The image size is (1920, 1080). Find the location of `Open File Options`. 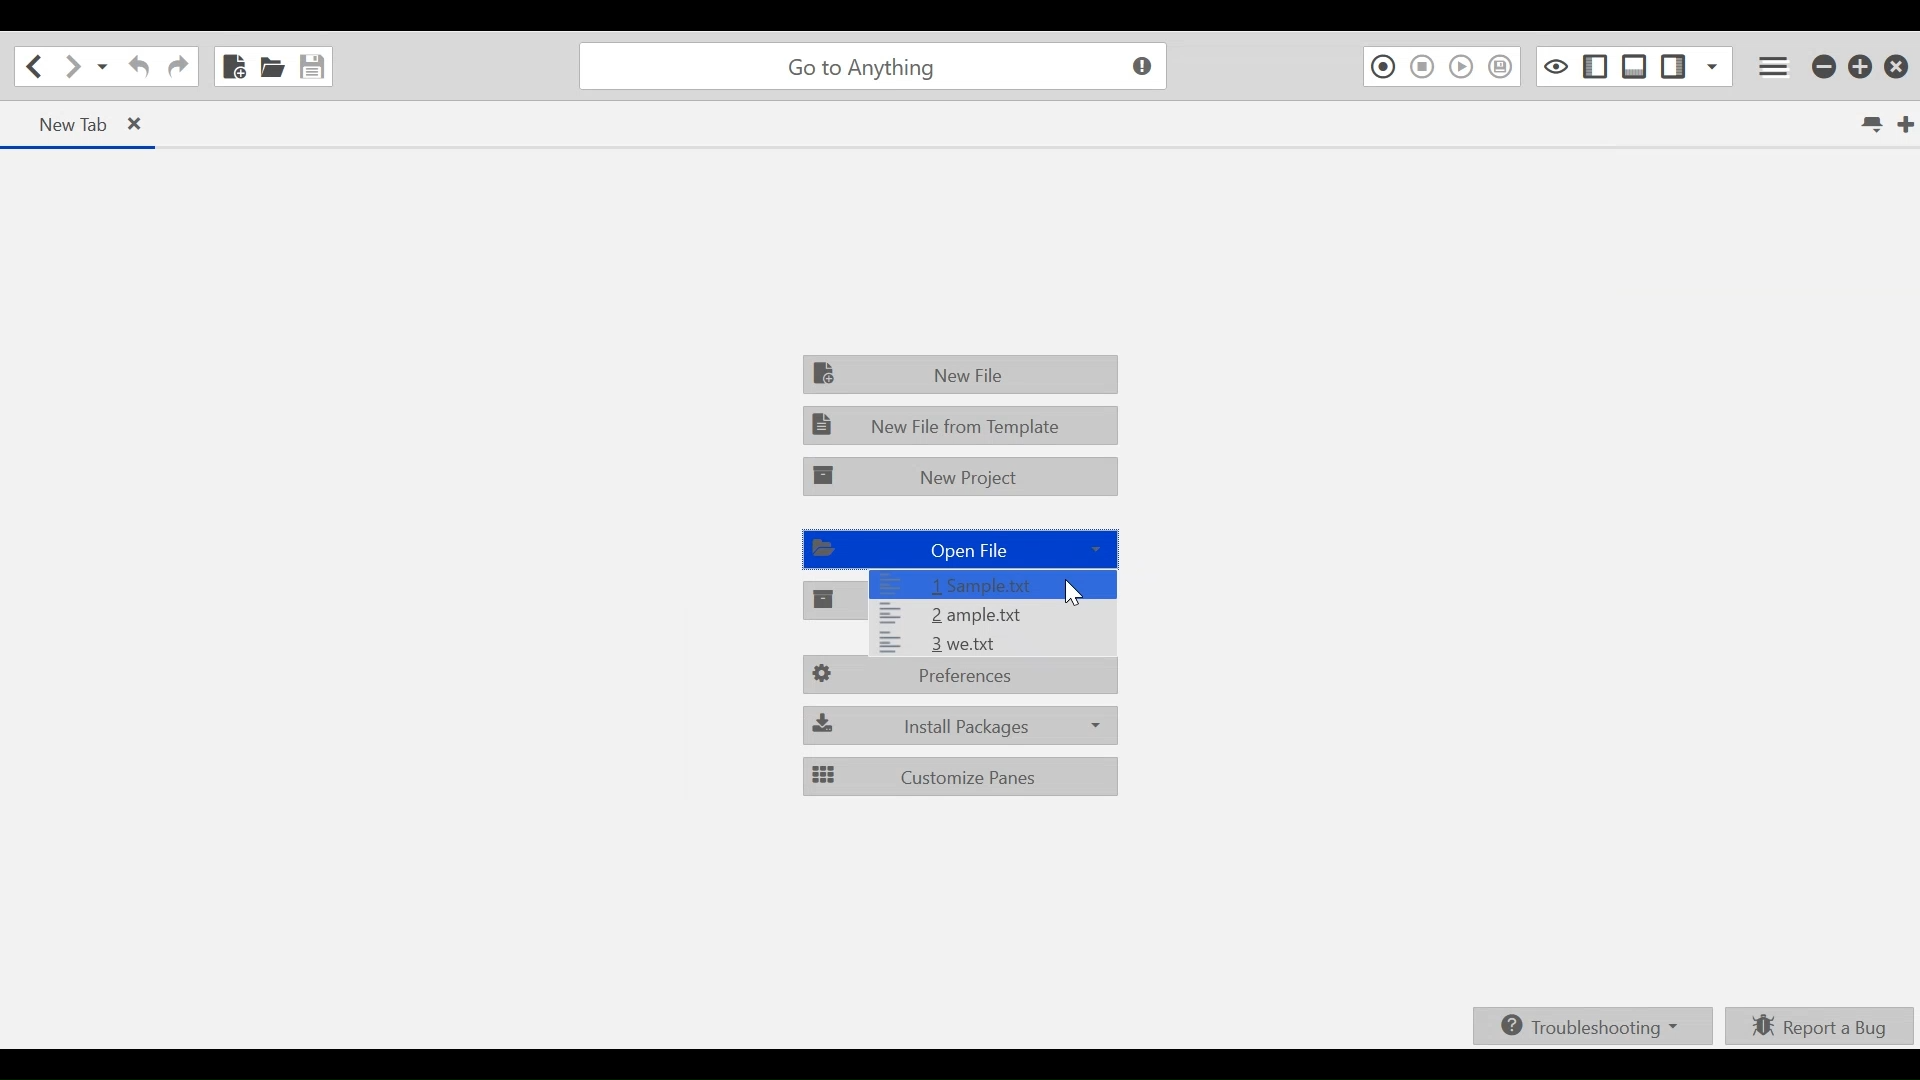

Open File Options is located at coordinates (994, 643).